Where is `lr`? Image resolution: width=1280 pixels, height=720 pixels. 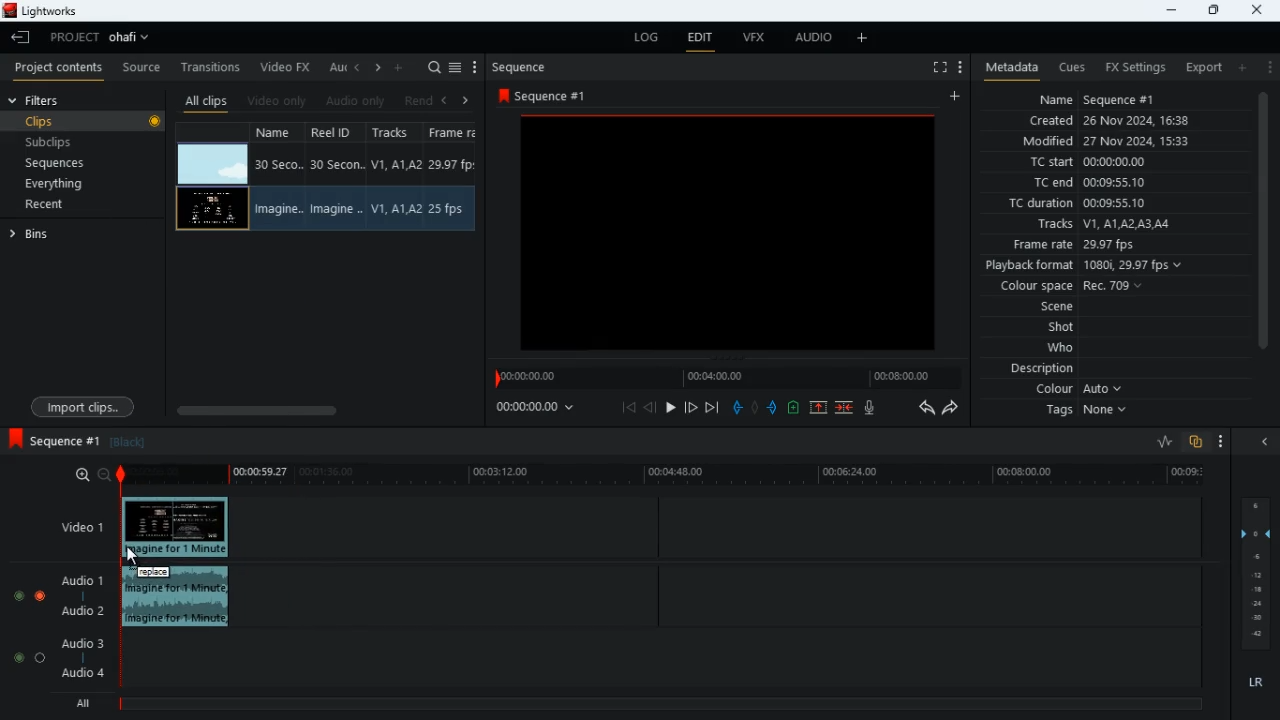 lr is located at coordinates (1250, 683).